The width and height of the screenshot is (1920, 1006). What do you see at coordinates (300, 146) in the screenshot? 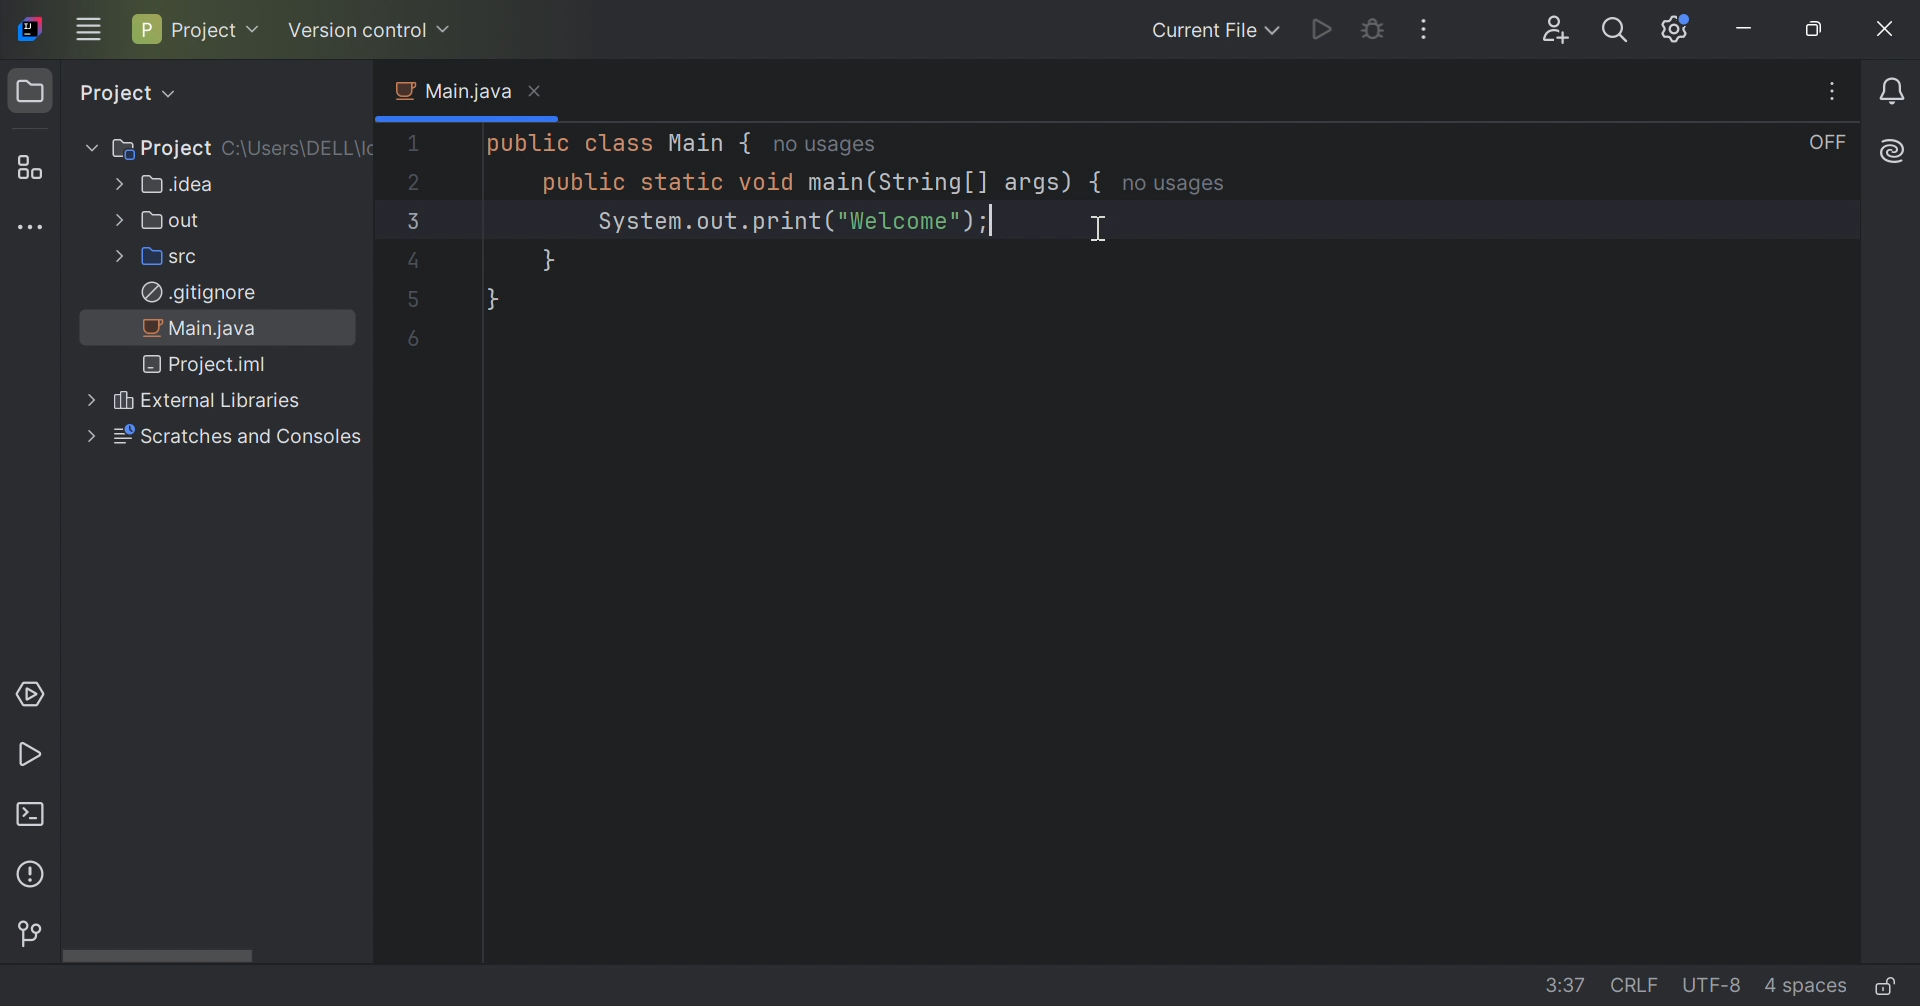
I see `C:\\uSERS\DELL` at bounding box center [300, 146].